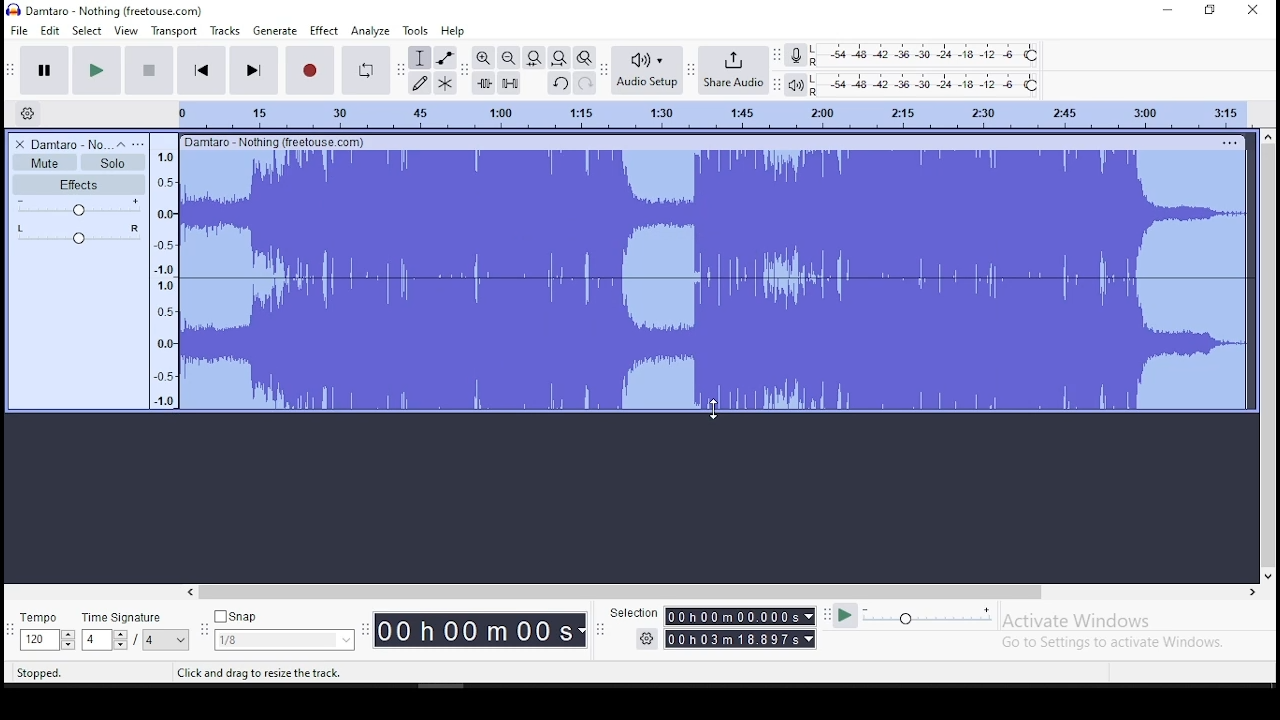 This screenshot has height=720, width=1280. Describe the element at coordinates (95, 640) in the screenshot. I see `4` at that location.